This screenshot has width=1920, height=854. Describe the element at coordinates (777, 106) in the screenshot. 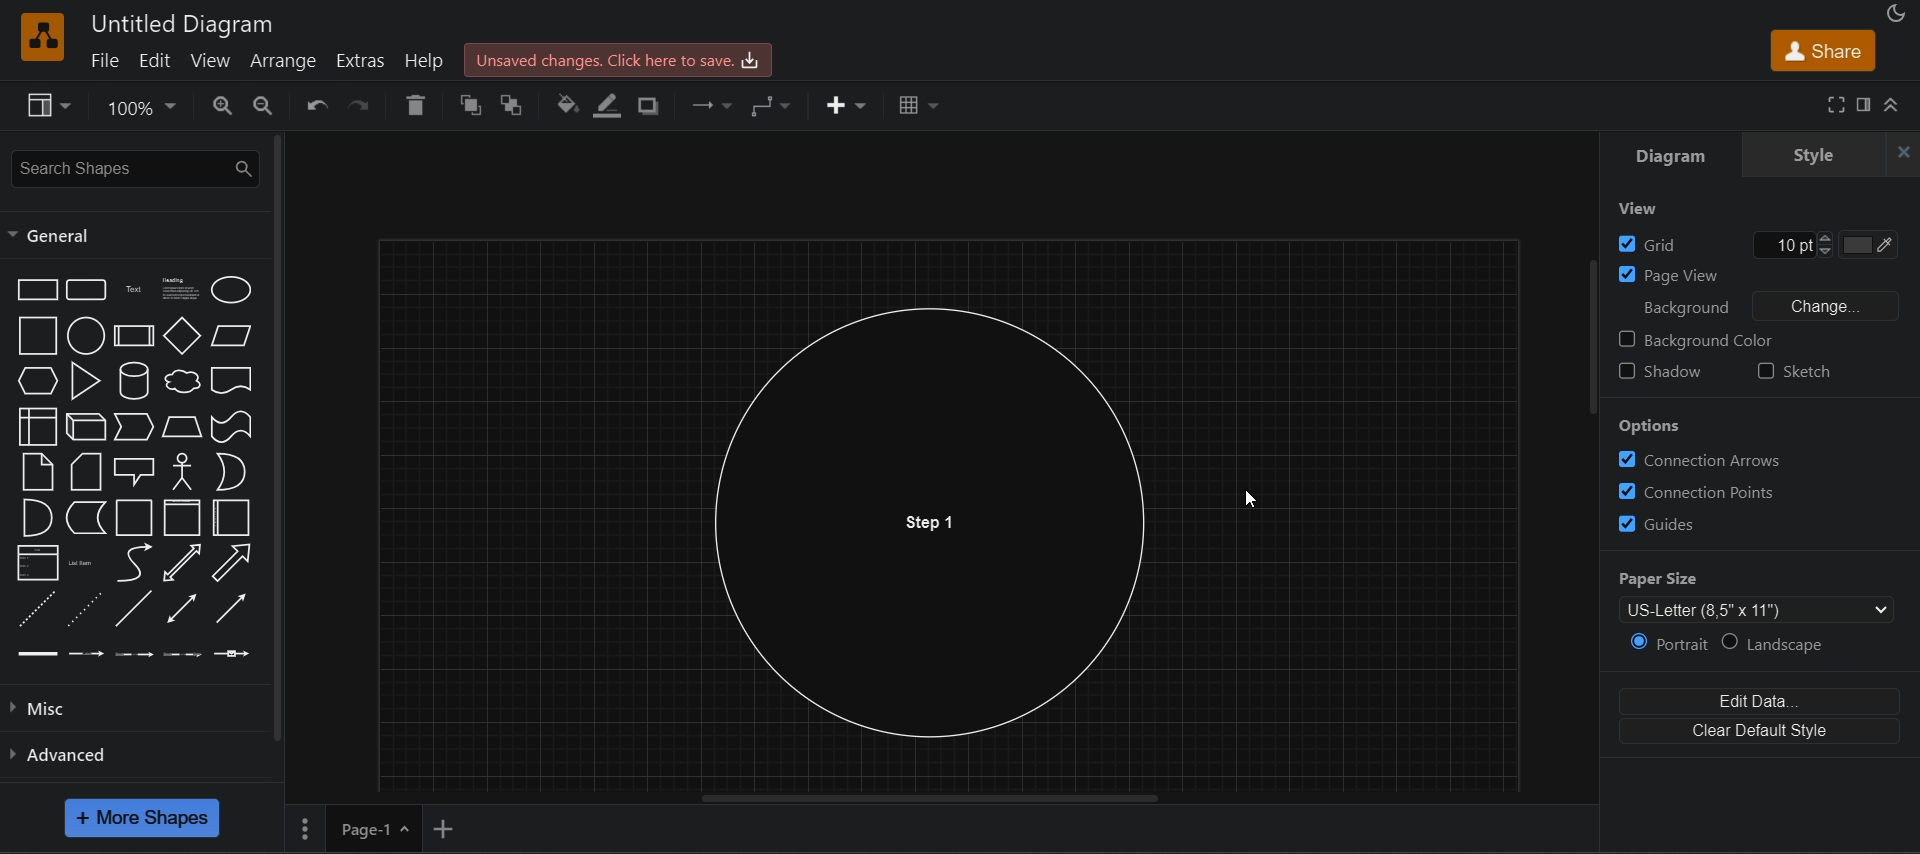

I see `waypoints` at that location.